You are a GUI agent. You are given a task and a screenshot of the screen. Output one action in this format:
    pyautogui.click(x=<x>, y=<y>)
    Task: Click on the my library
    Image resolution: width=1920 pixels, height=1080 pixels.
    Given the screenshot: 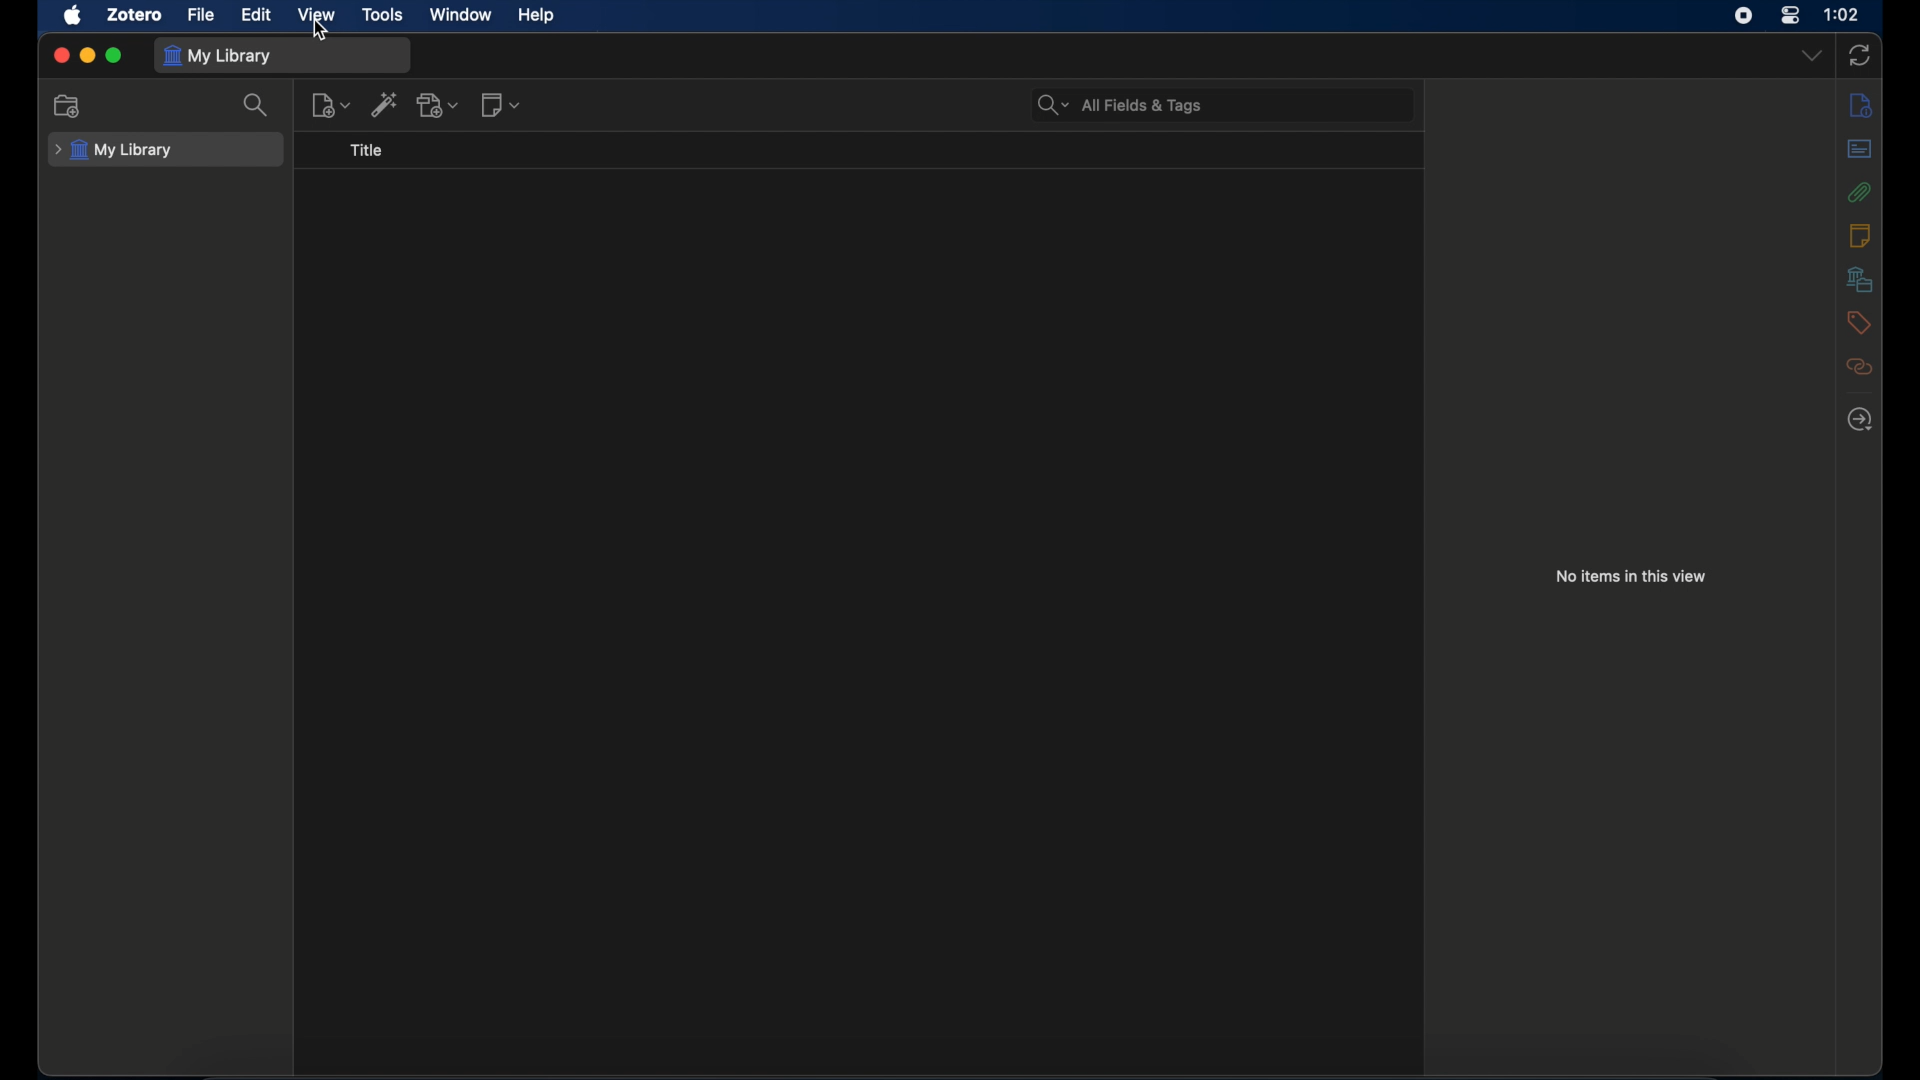 What is the action you would take?
    pyautogui.click(x=217, y=57)
    